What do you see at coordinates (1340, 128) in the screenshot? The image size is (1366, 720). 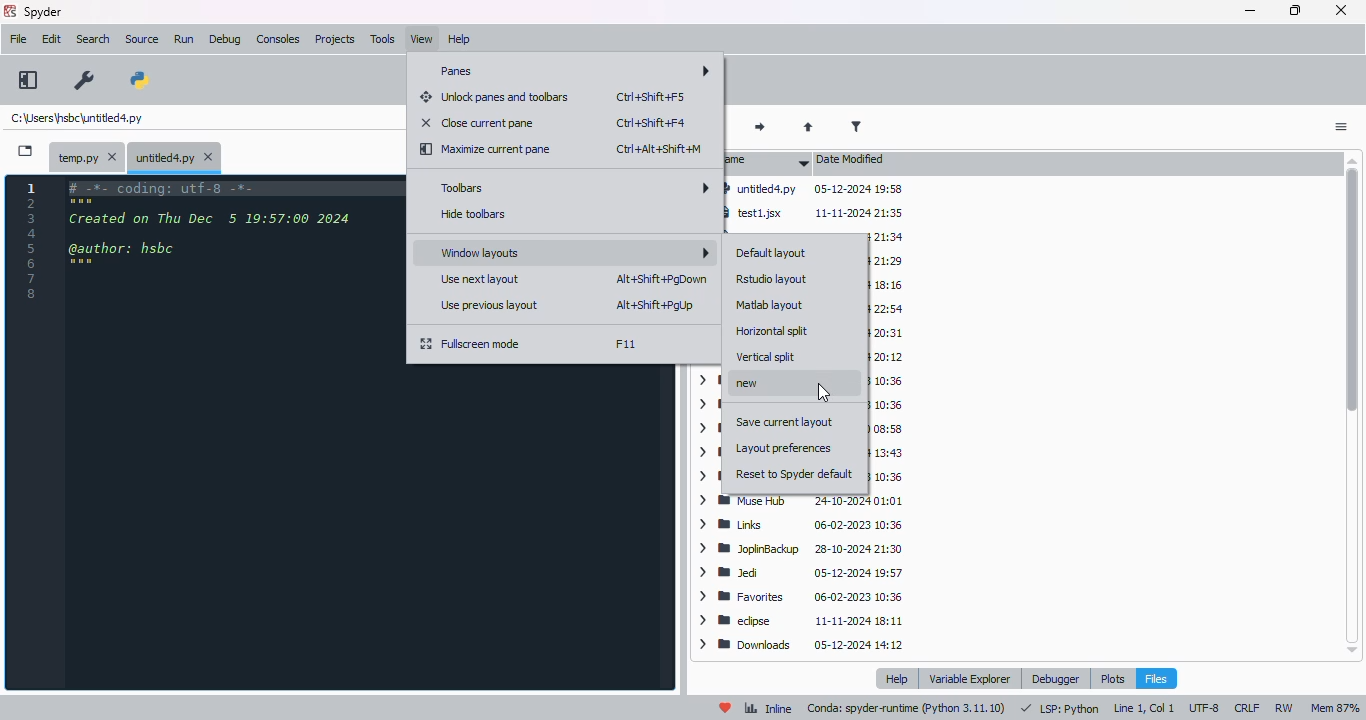 I see `options` at bounding box center [1340, 128].